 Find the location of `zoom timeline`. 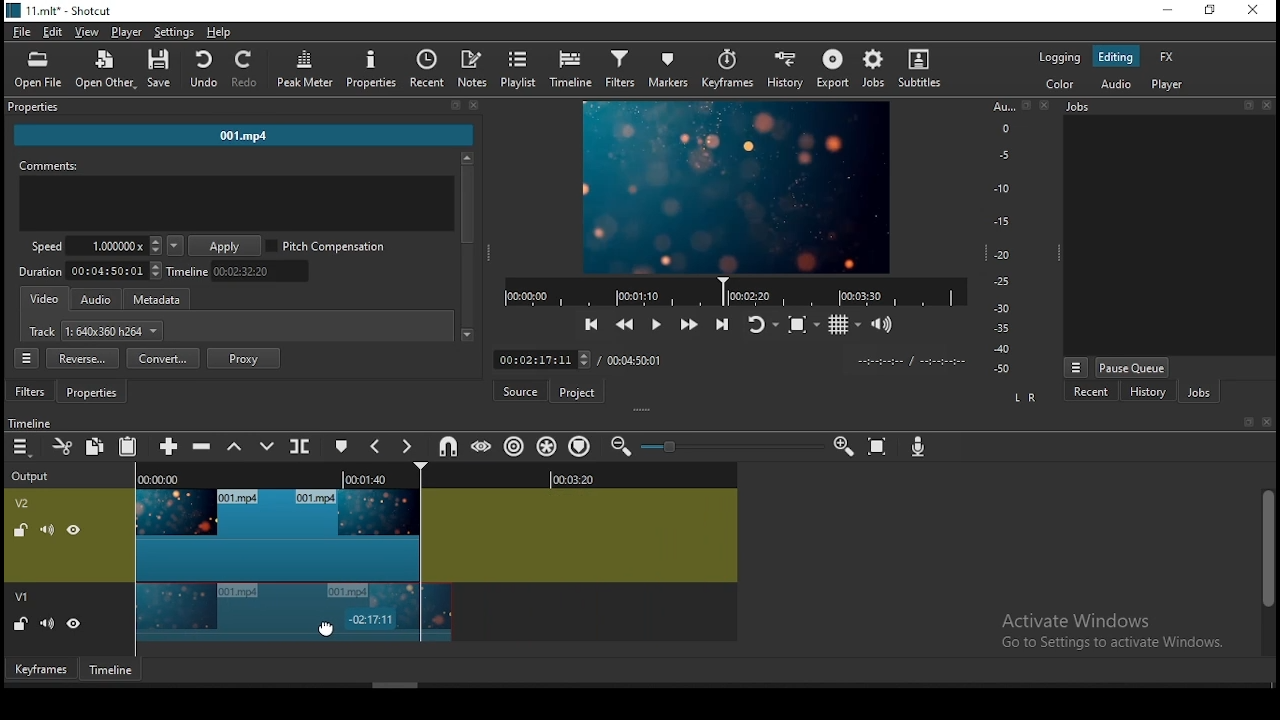

zoom timeline is located at coordinates (845, 444).